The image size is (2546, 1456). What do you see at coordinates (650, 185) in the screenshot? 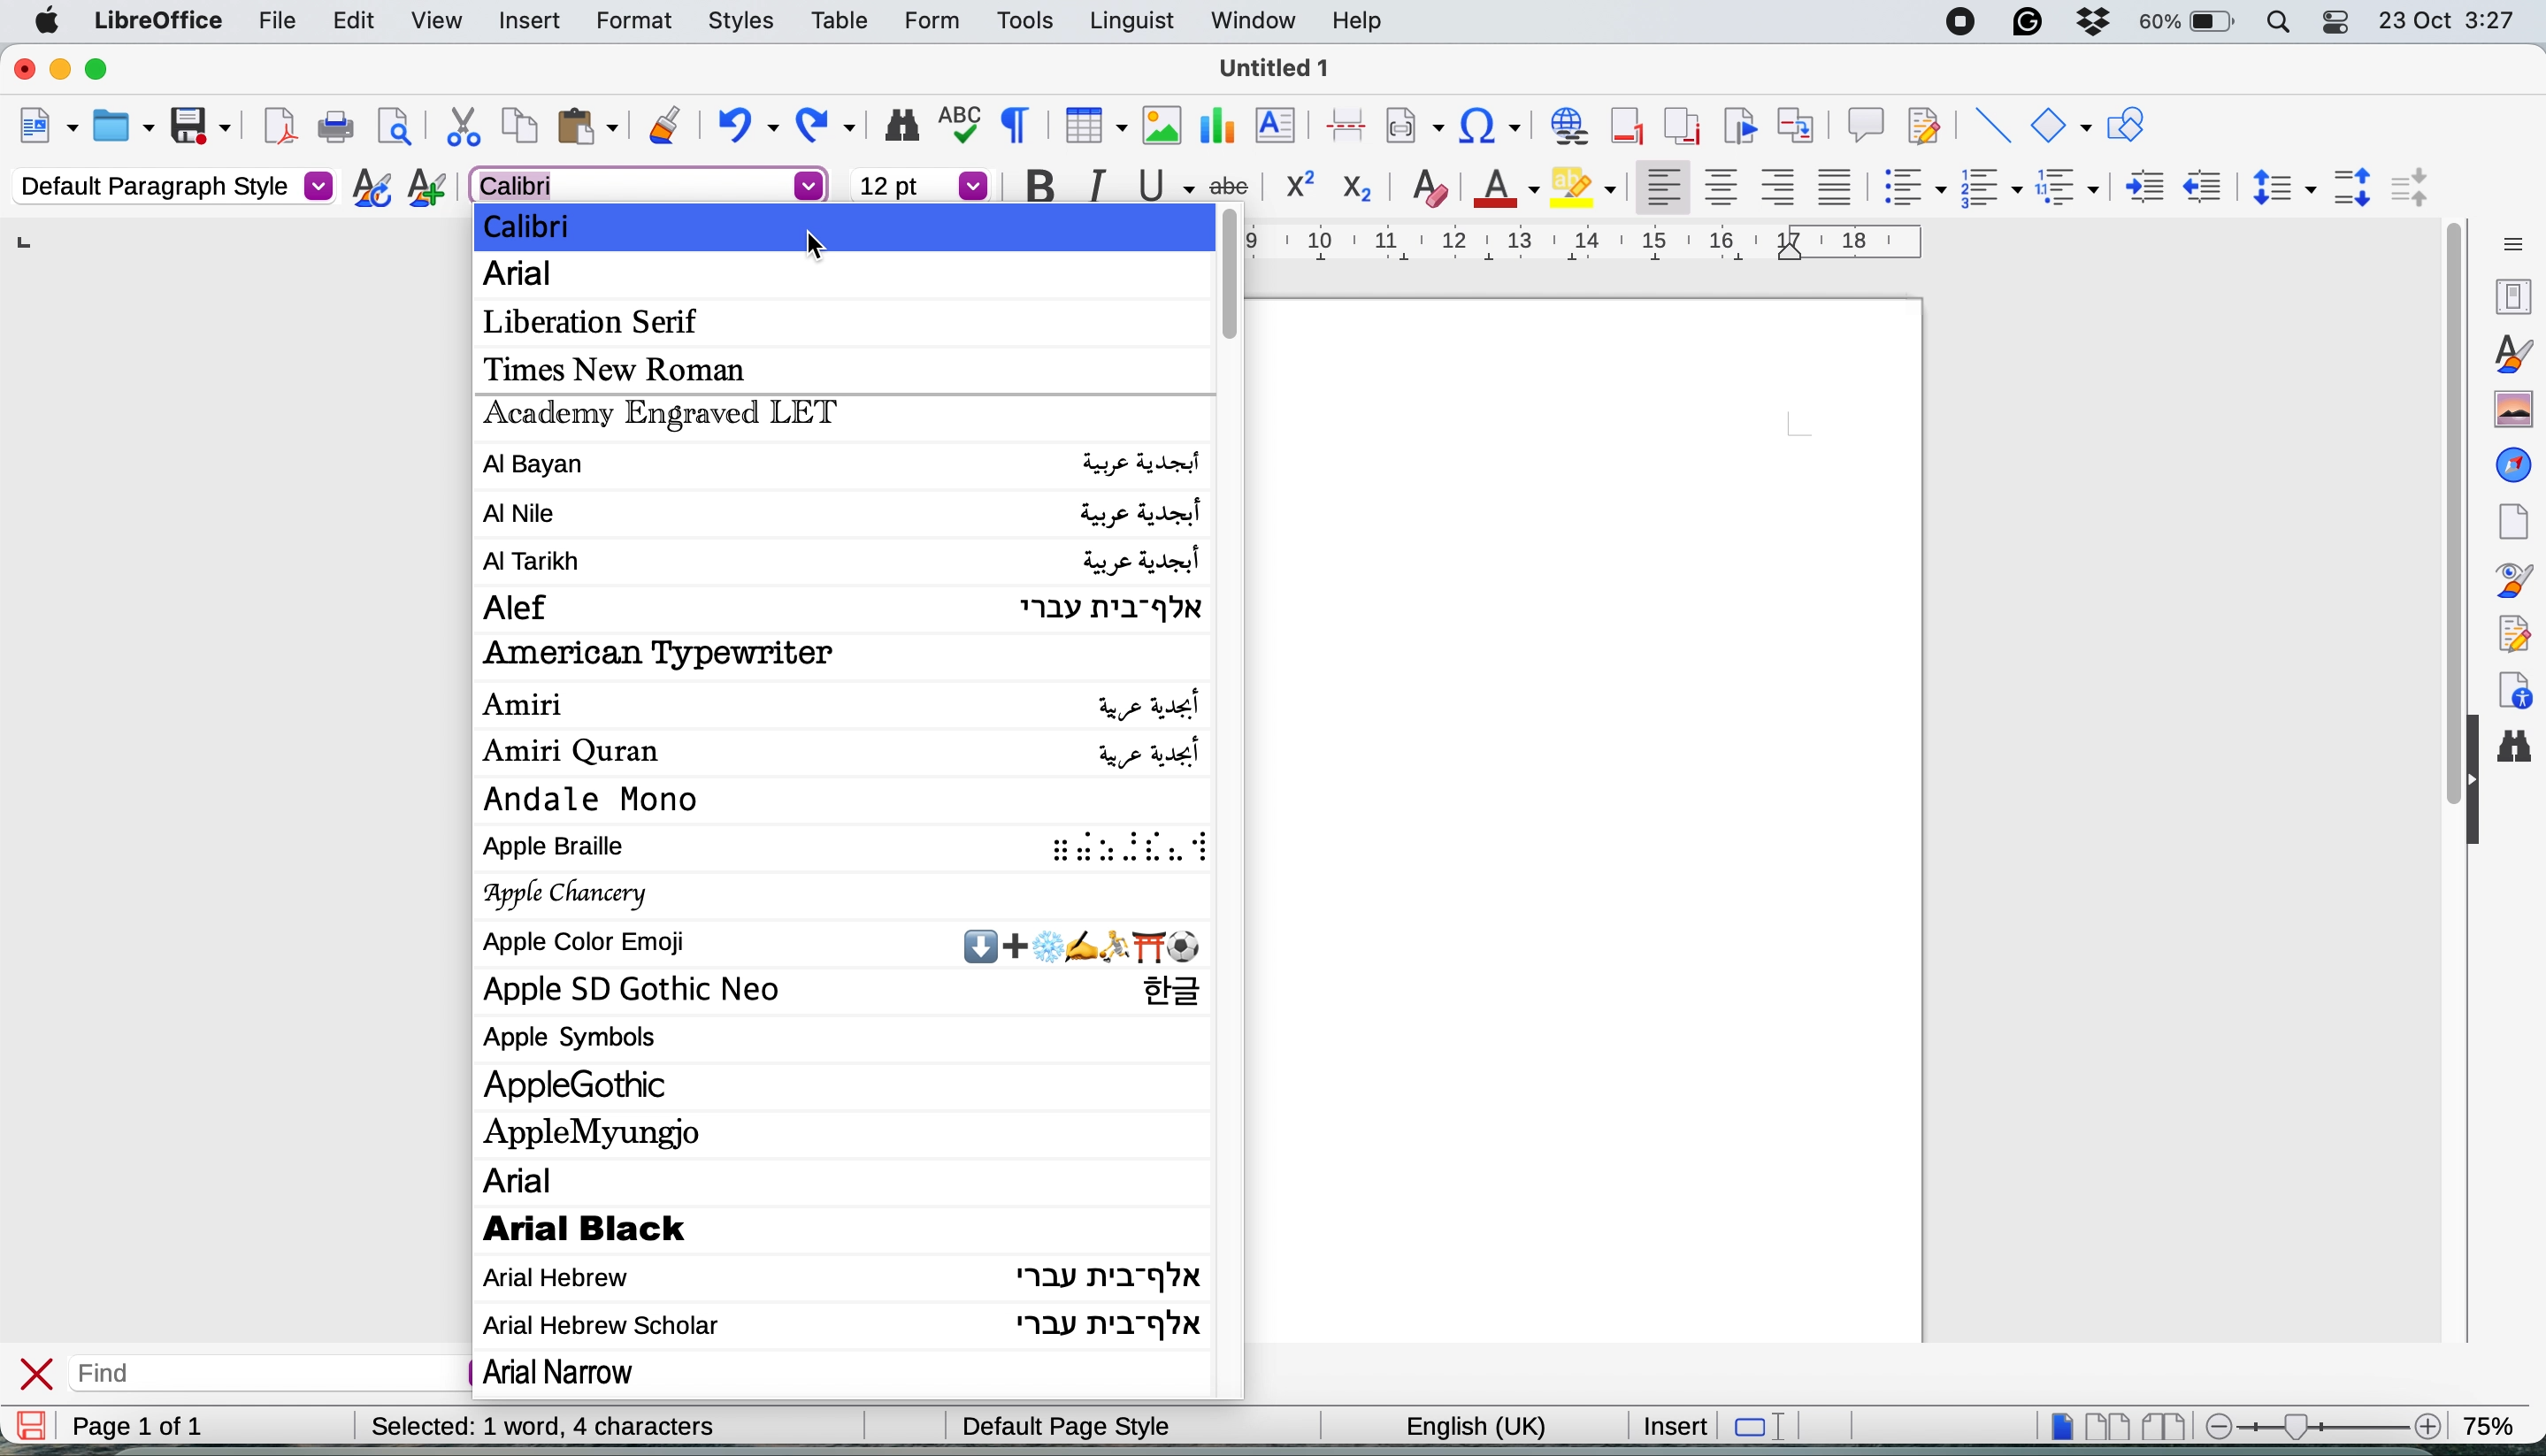
I see `arial` at bounding box center [650, 185].